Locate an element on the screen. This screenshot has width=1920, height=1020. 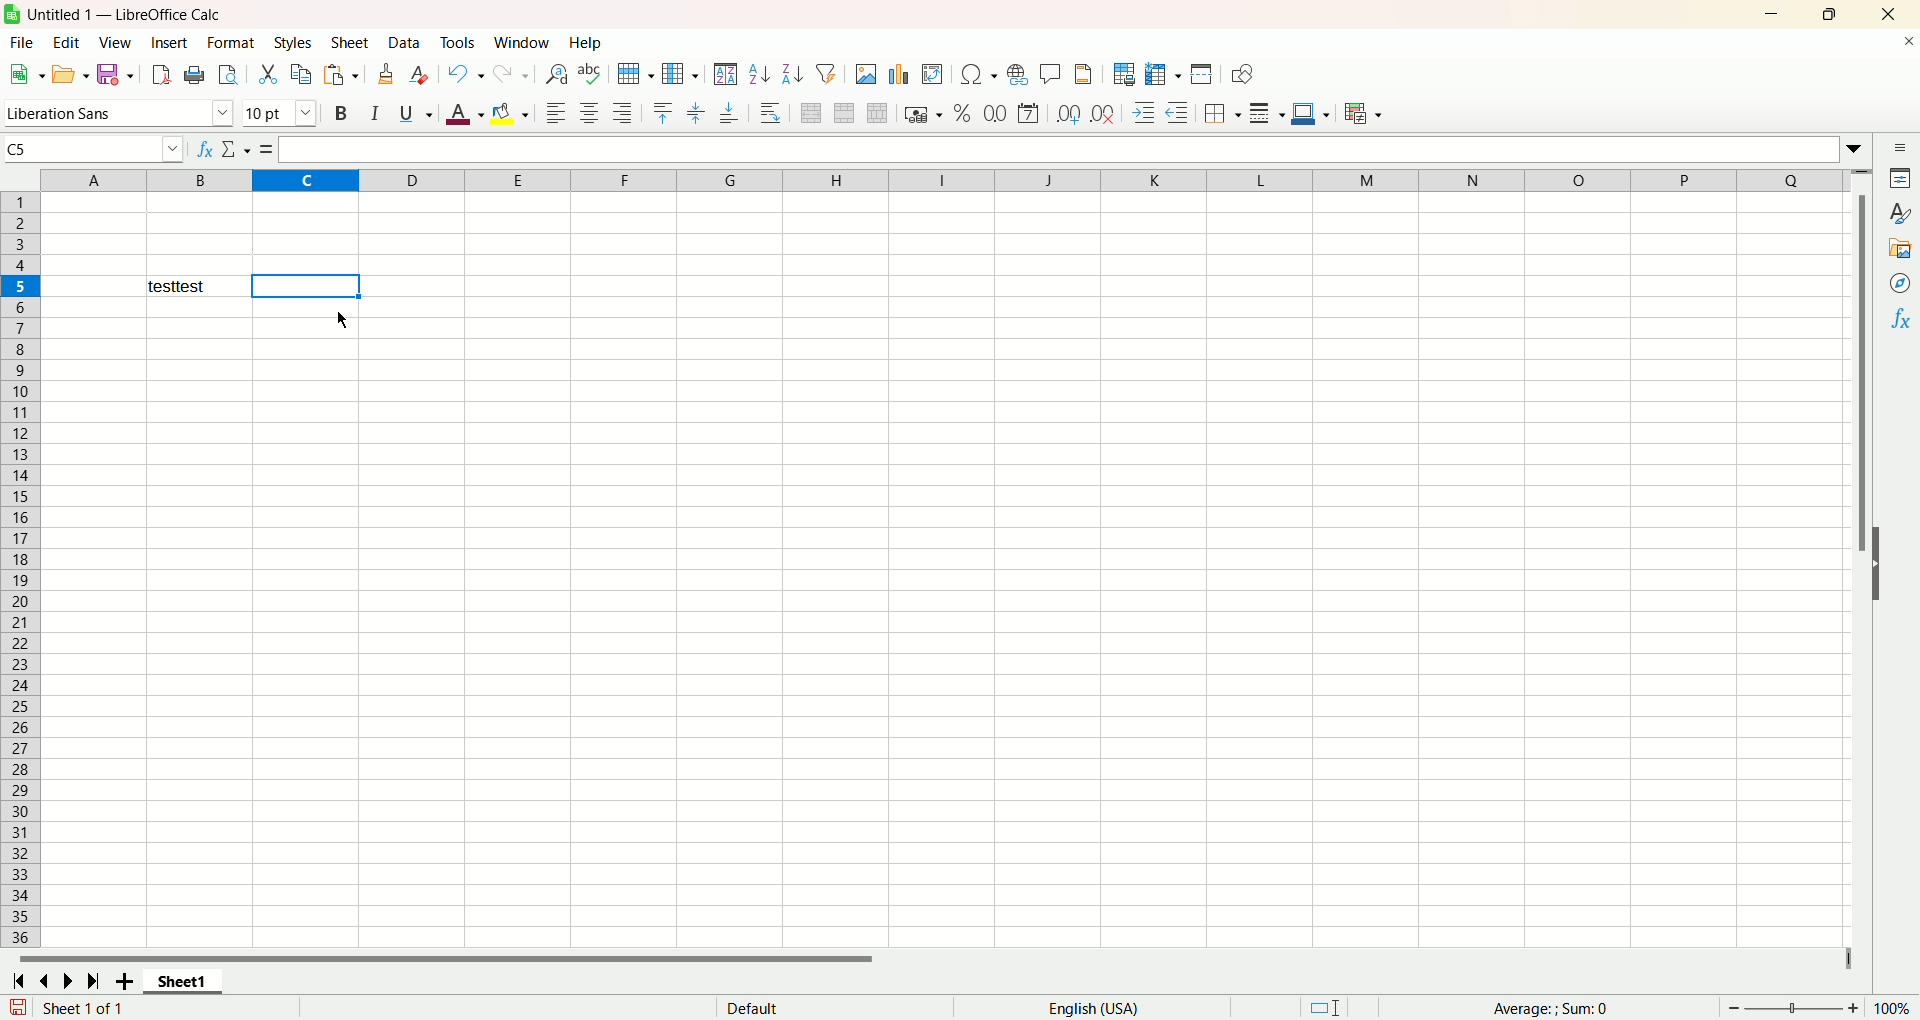
scroll to first sheet is located at coordinates (20, 982).